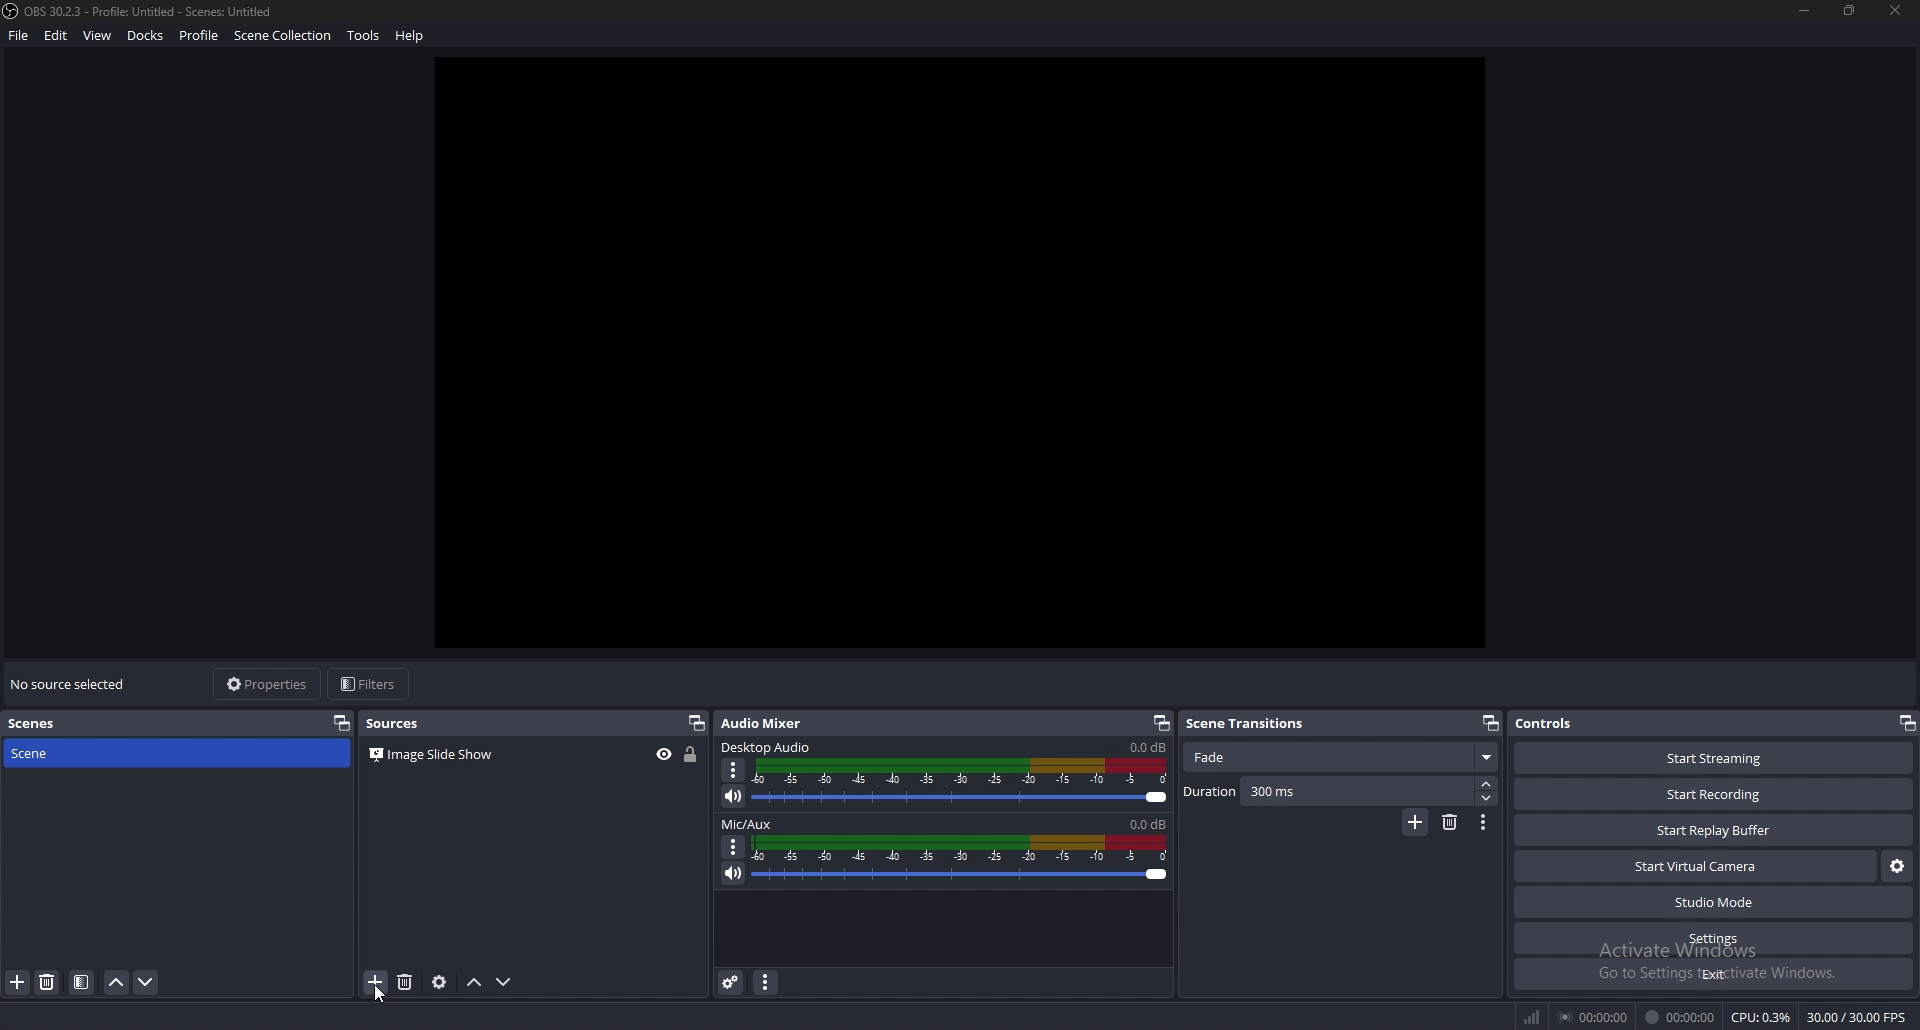 This screenshot has width=1920, height=1030. Describe the element at coordinates (1161, 723) in the screenshot. I see `pop out` at that location.